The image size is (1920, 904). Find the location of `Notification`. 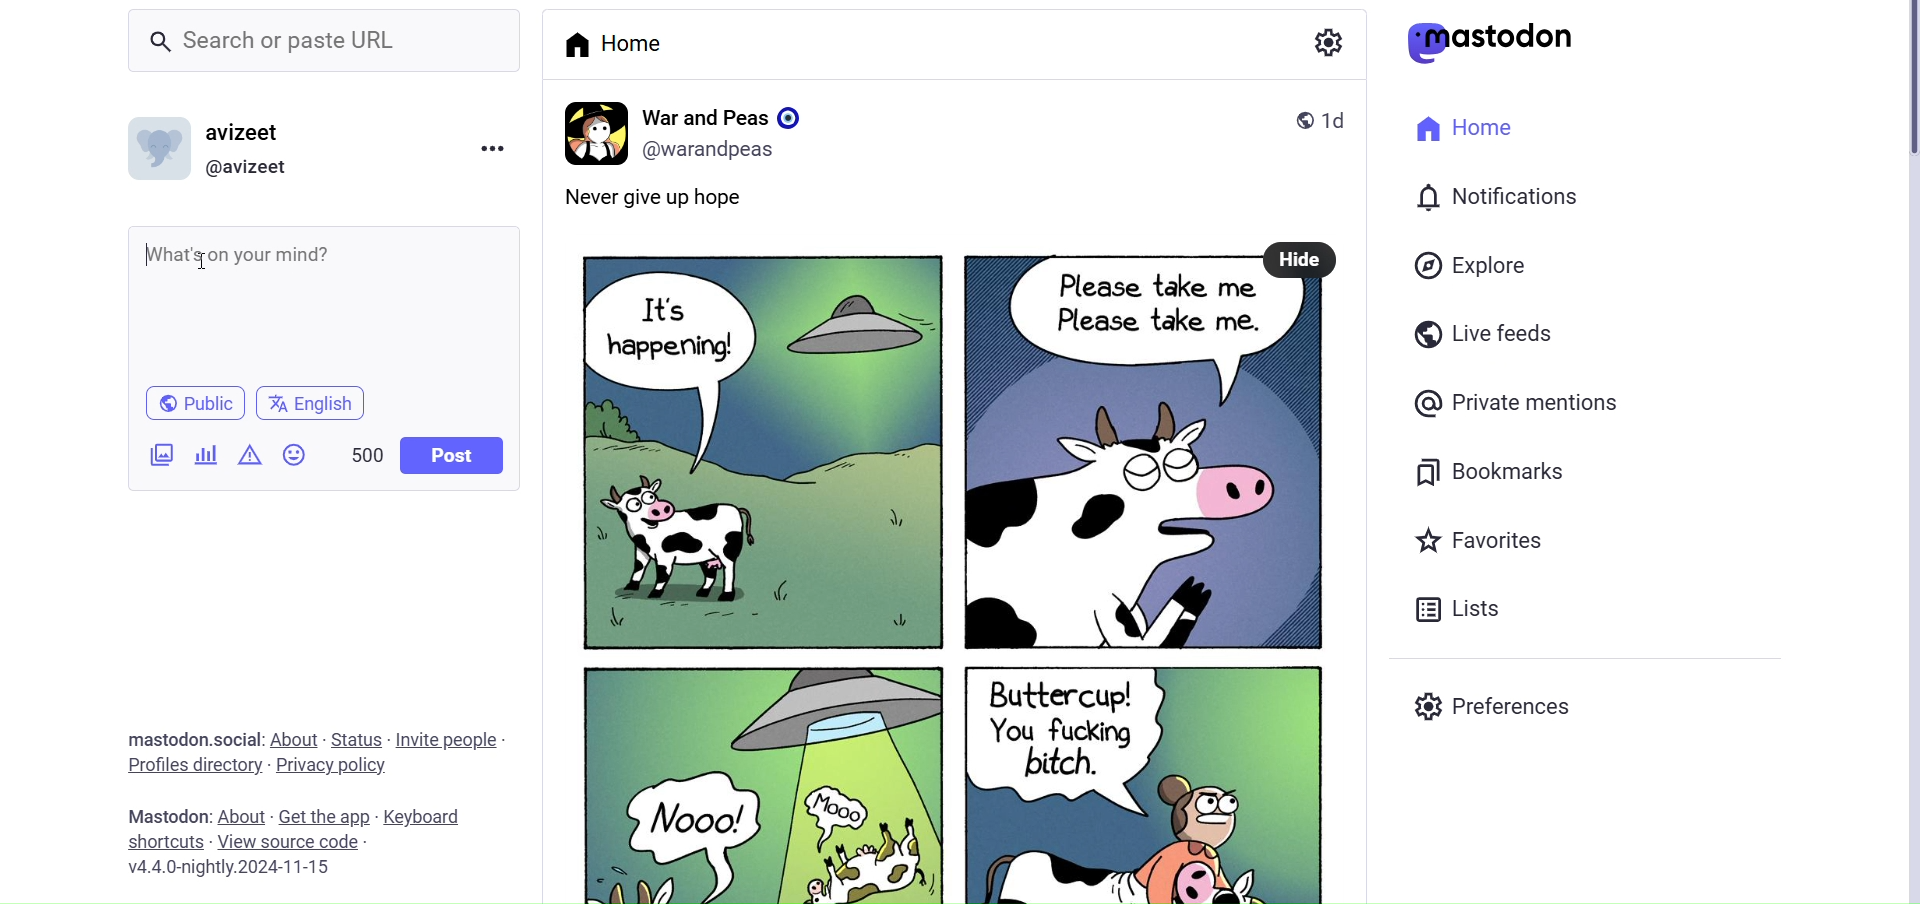

Notification is located at coordinates (1500, 194).